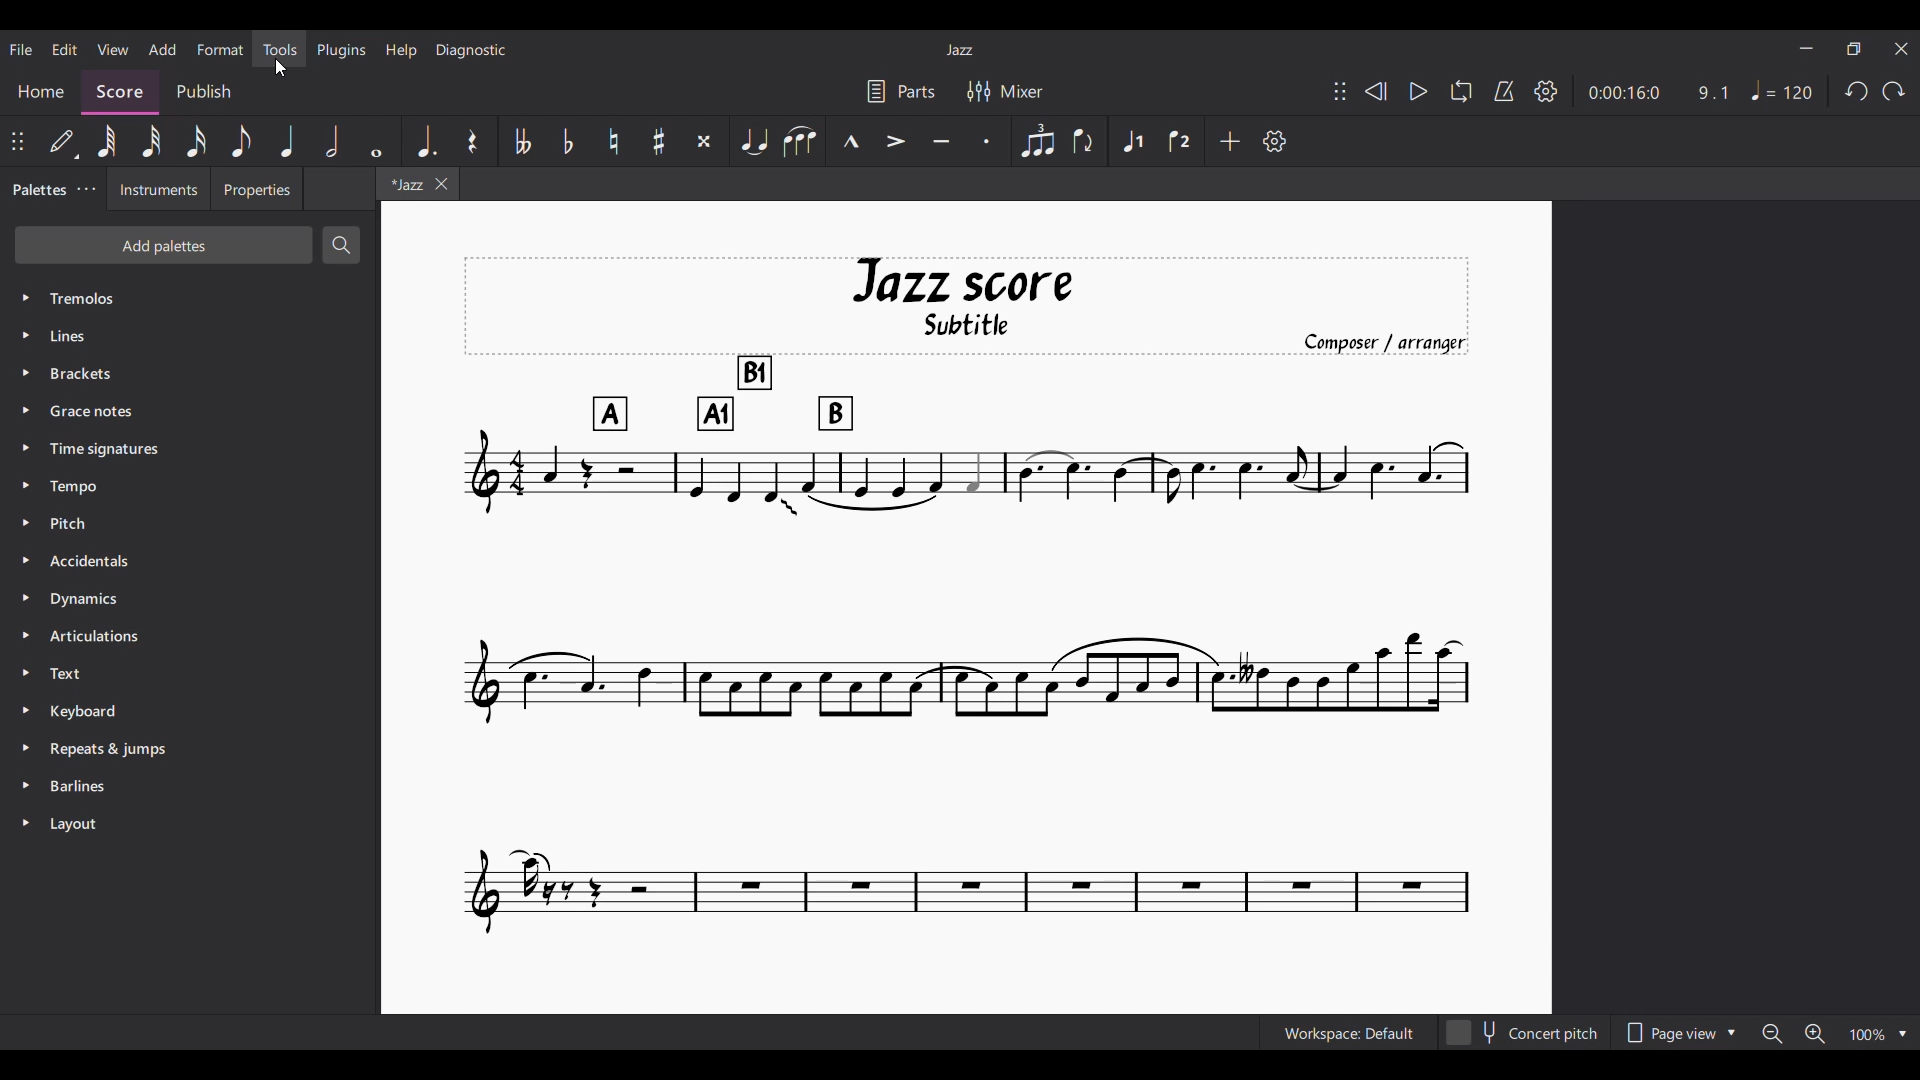  I want to click on Flip direction, so click(1086, 141).